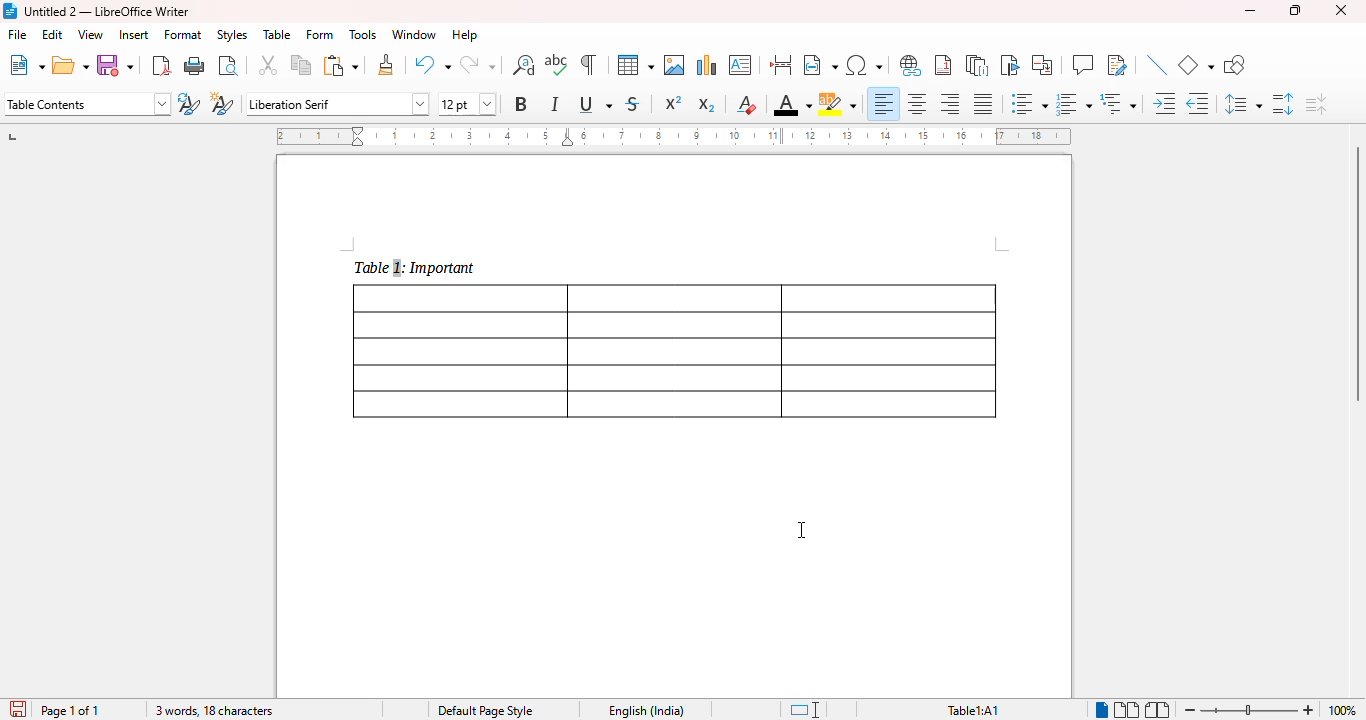 The height and width of the screenshot is (720, 1366). I want to click on zoom factor, so click(1342, 710).